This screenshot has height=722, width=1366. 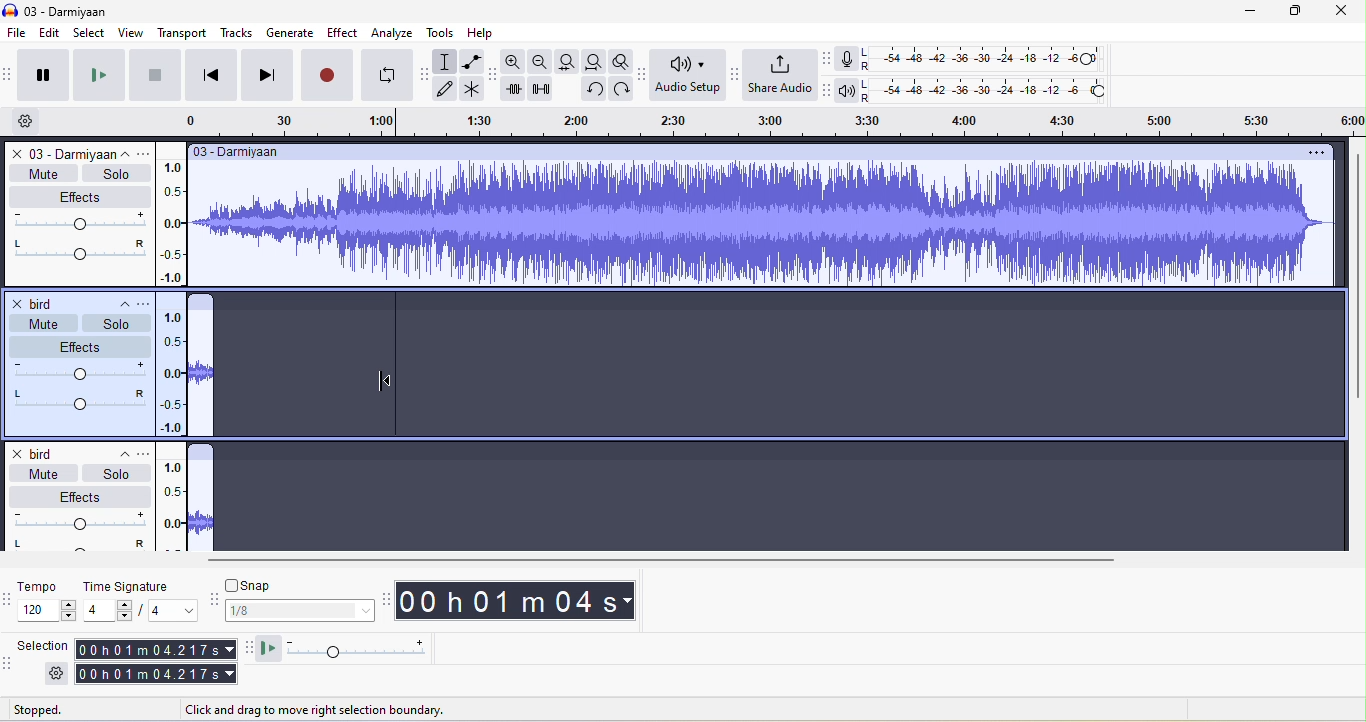 I want to click on time signature, so click(x=134, y=587).